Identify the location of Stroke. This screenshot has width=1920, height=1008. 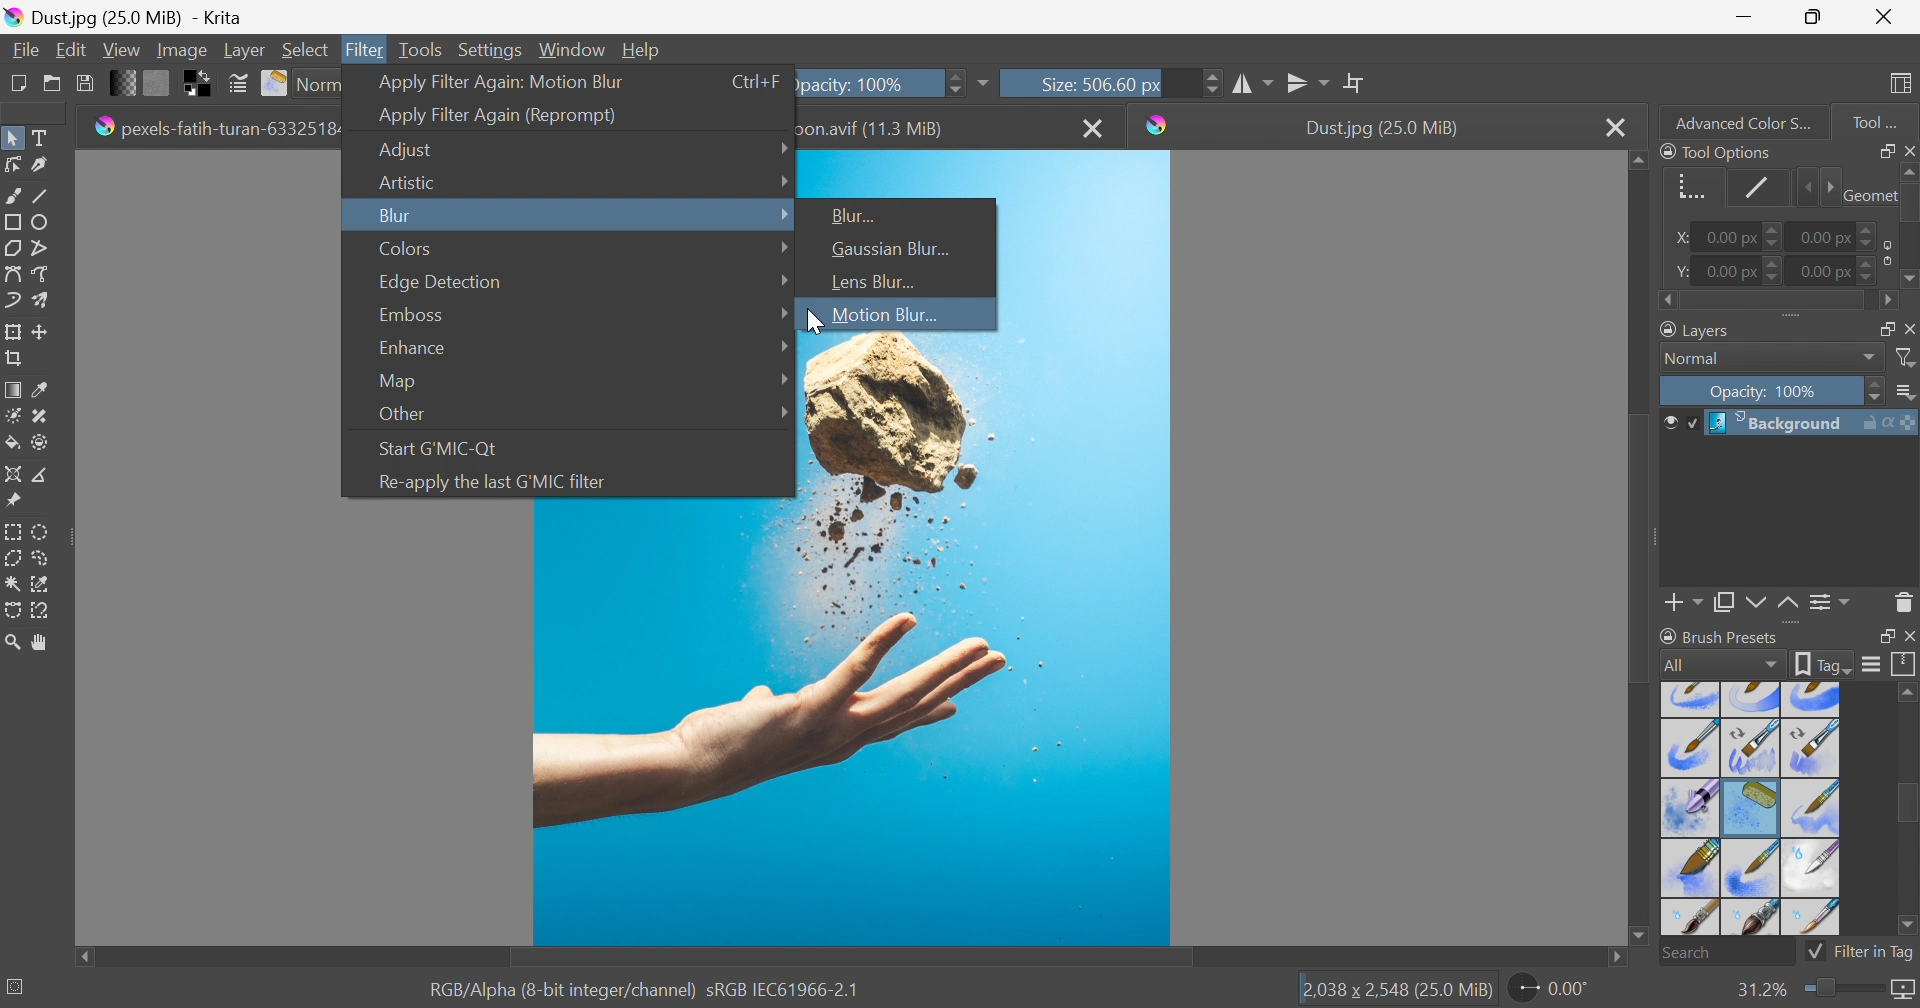
(1758, 187).